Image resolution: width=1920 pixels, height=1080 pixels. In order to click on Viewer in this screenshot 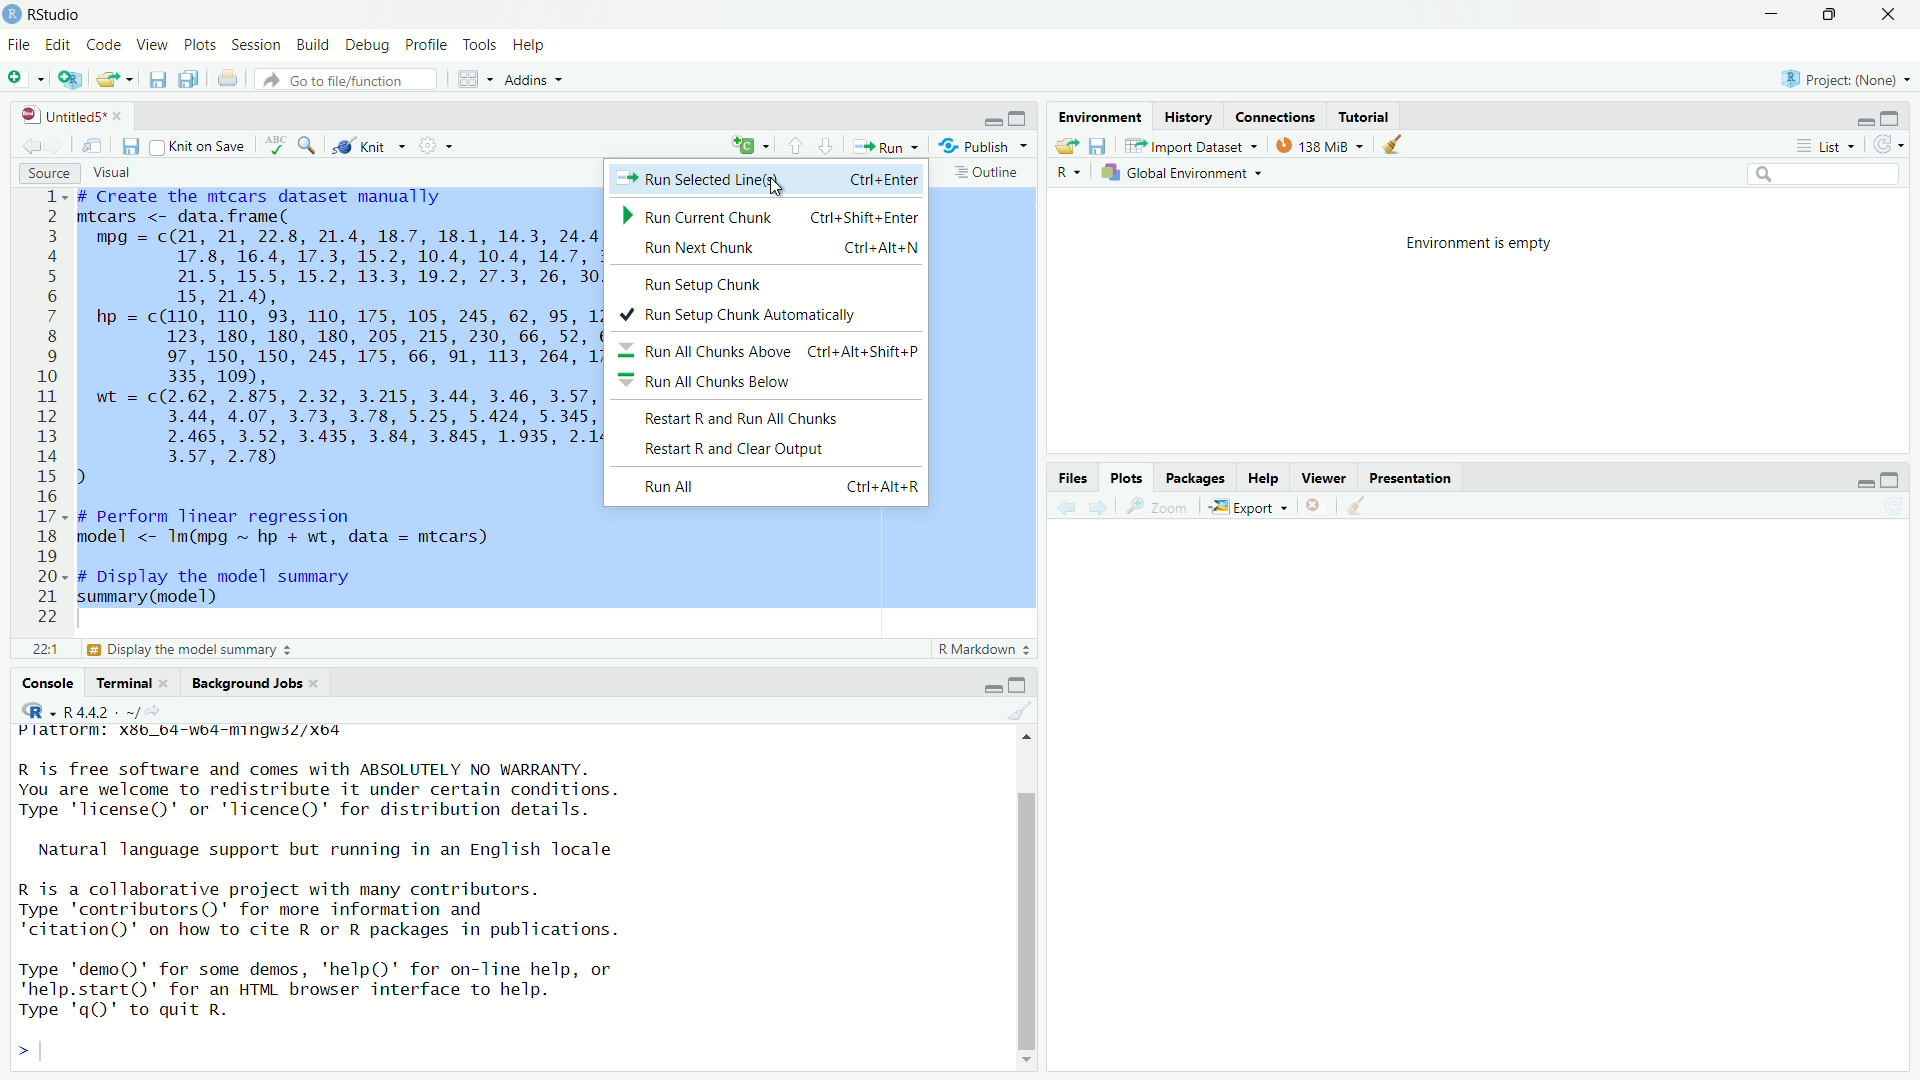, I will do `click(1328, 479)`.